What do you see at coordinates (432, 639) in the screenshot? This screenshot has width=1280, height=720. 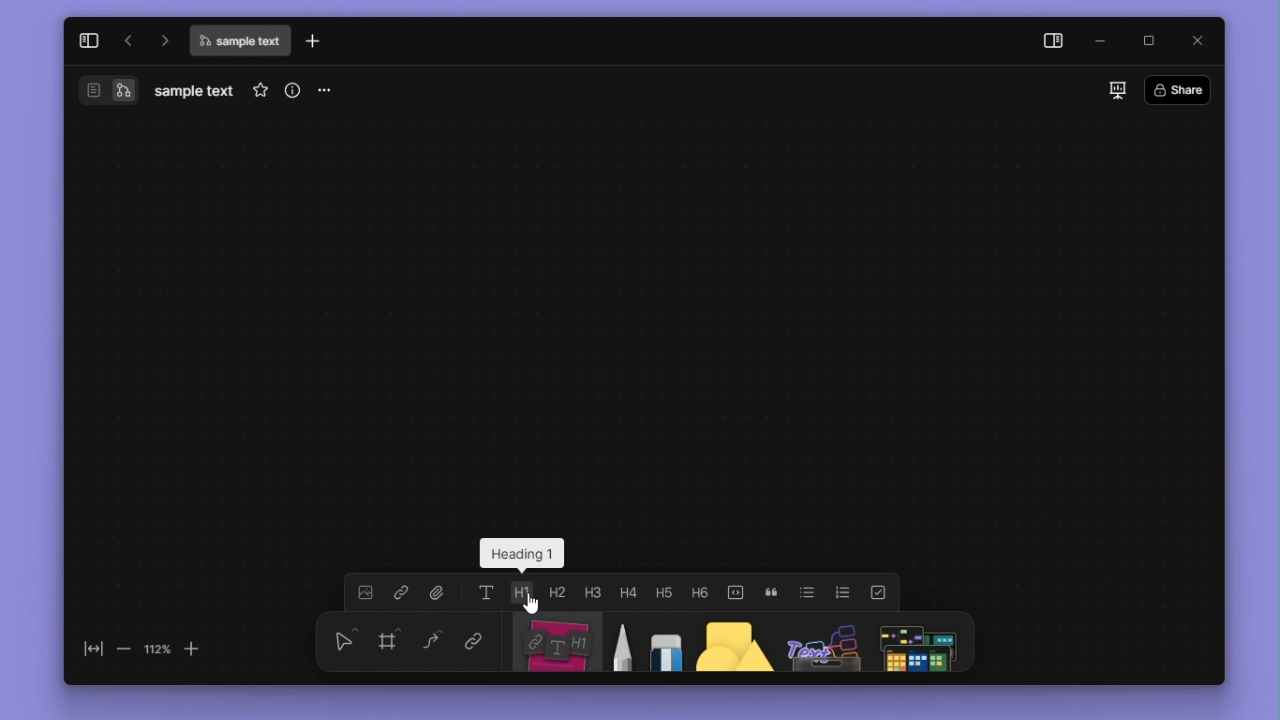 I see `curve` at bounding box center [432, 639].